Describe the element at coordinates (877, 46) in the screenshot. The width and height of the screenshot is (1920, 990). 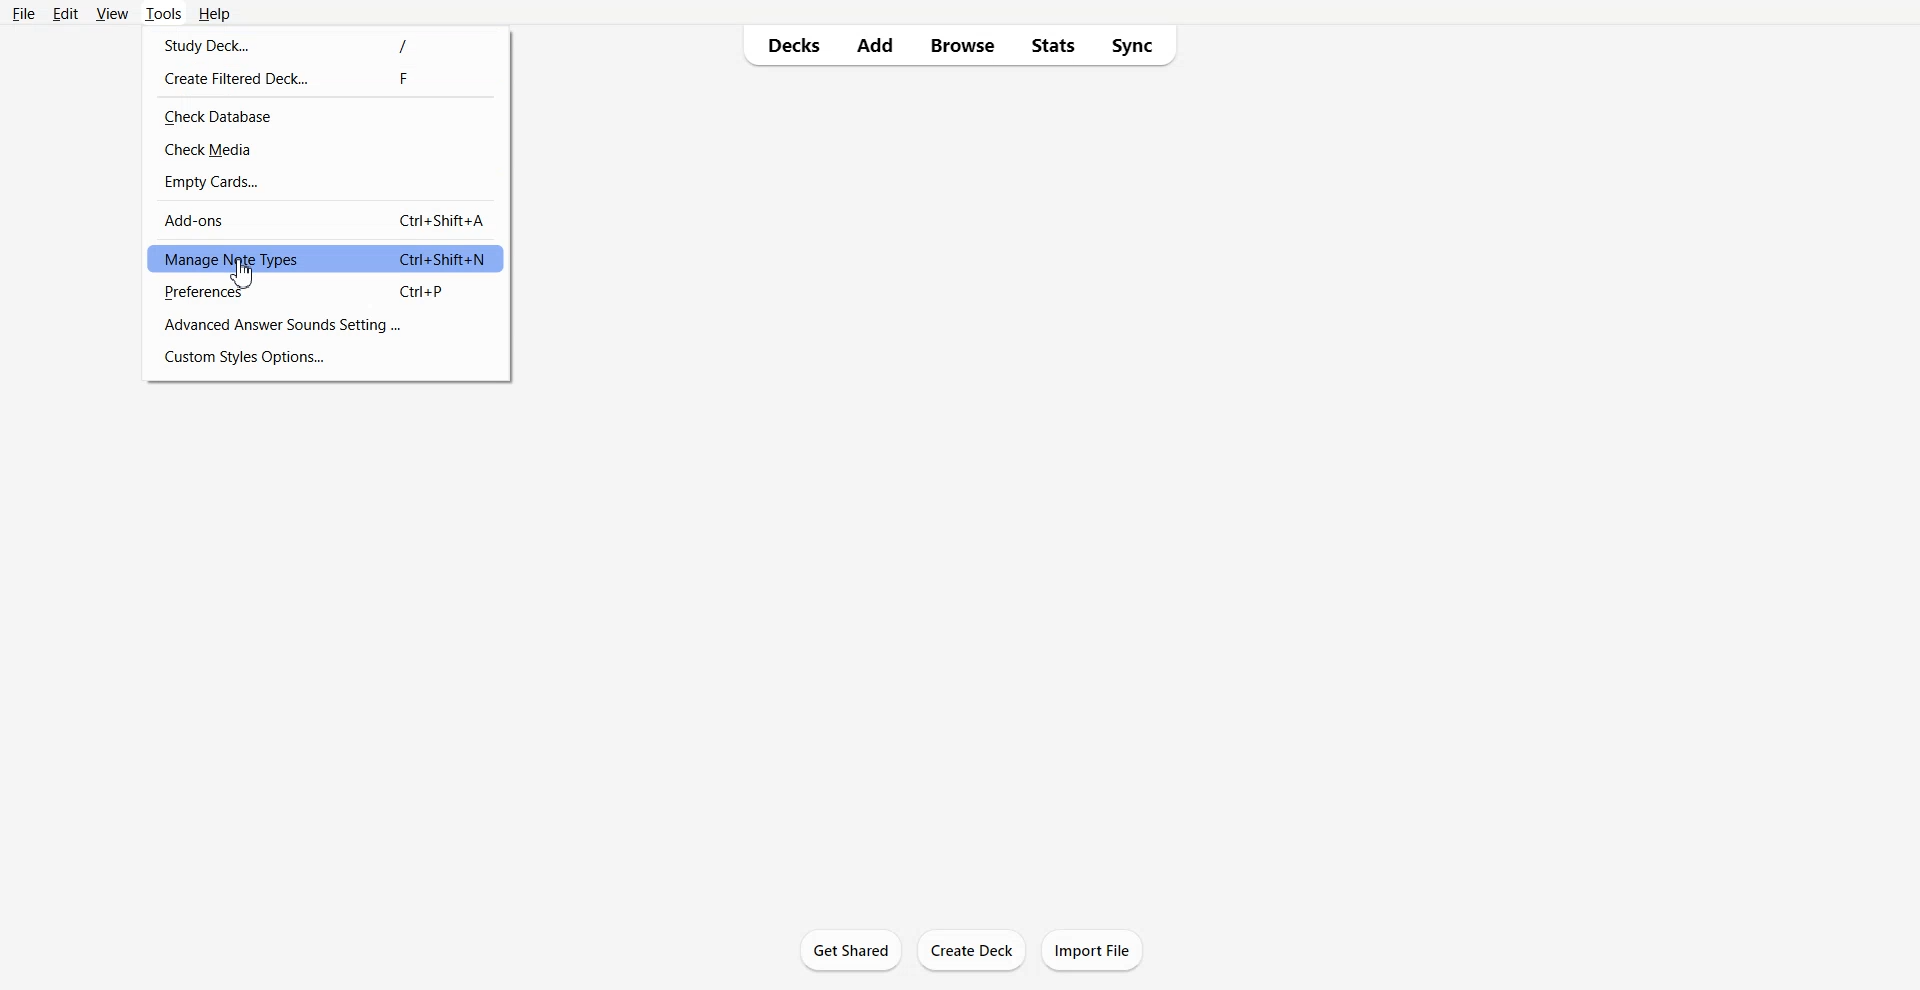
I see `Add` at that location.